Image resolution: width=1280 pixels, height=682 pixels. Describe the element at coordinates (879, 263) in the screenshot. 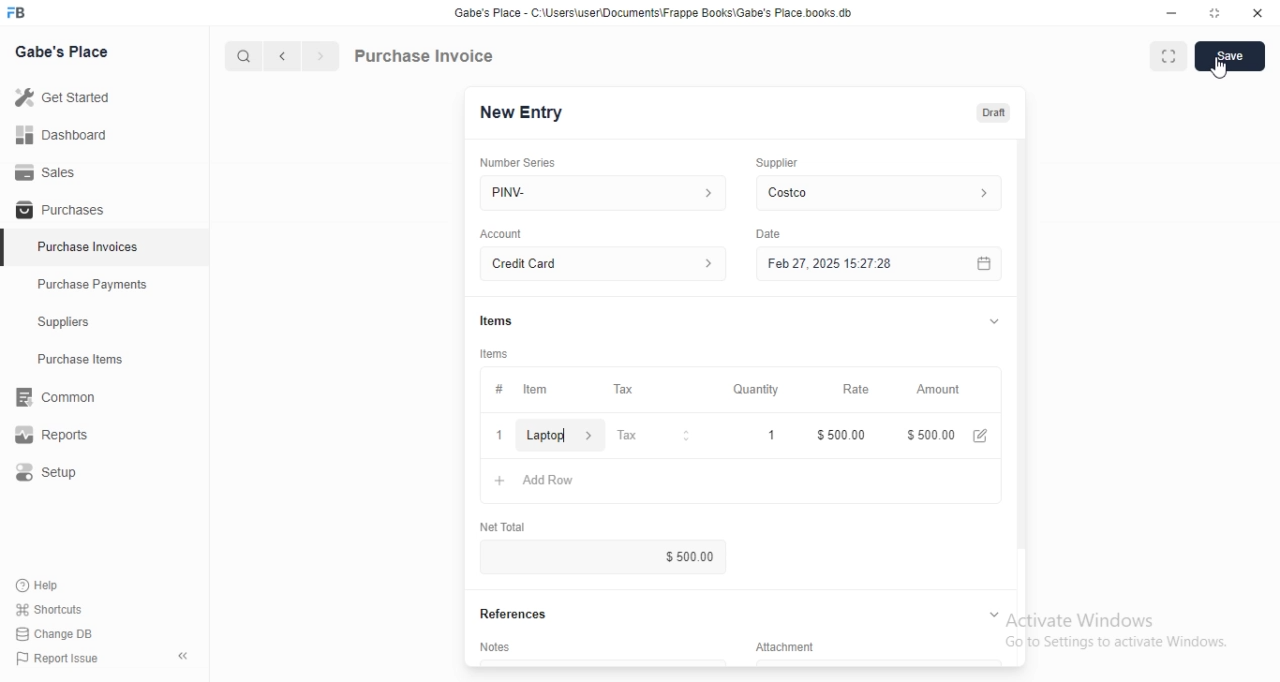

I see `Feb 27, 2025 15:27:28` at that location.